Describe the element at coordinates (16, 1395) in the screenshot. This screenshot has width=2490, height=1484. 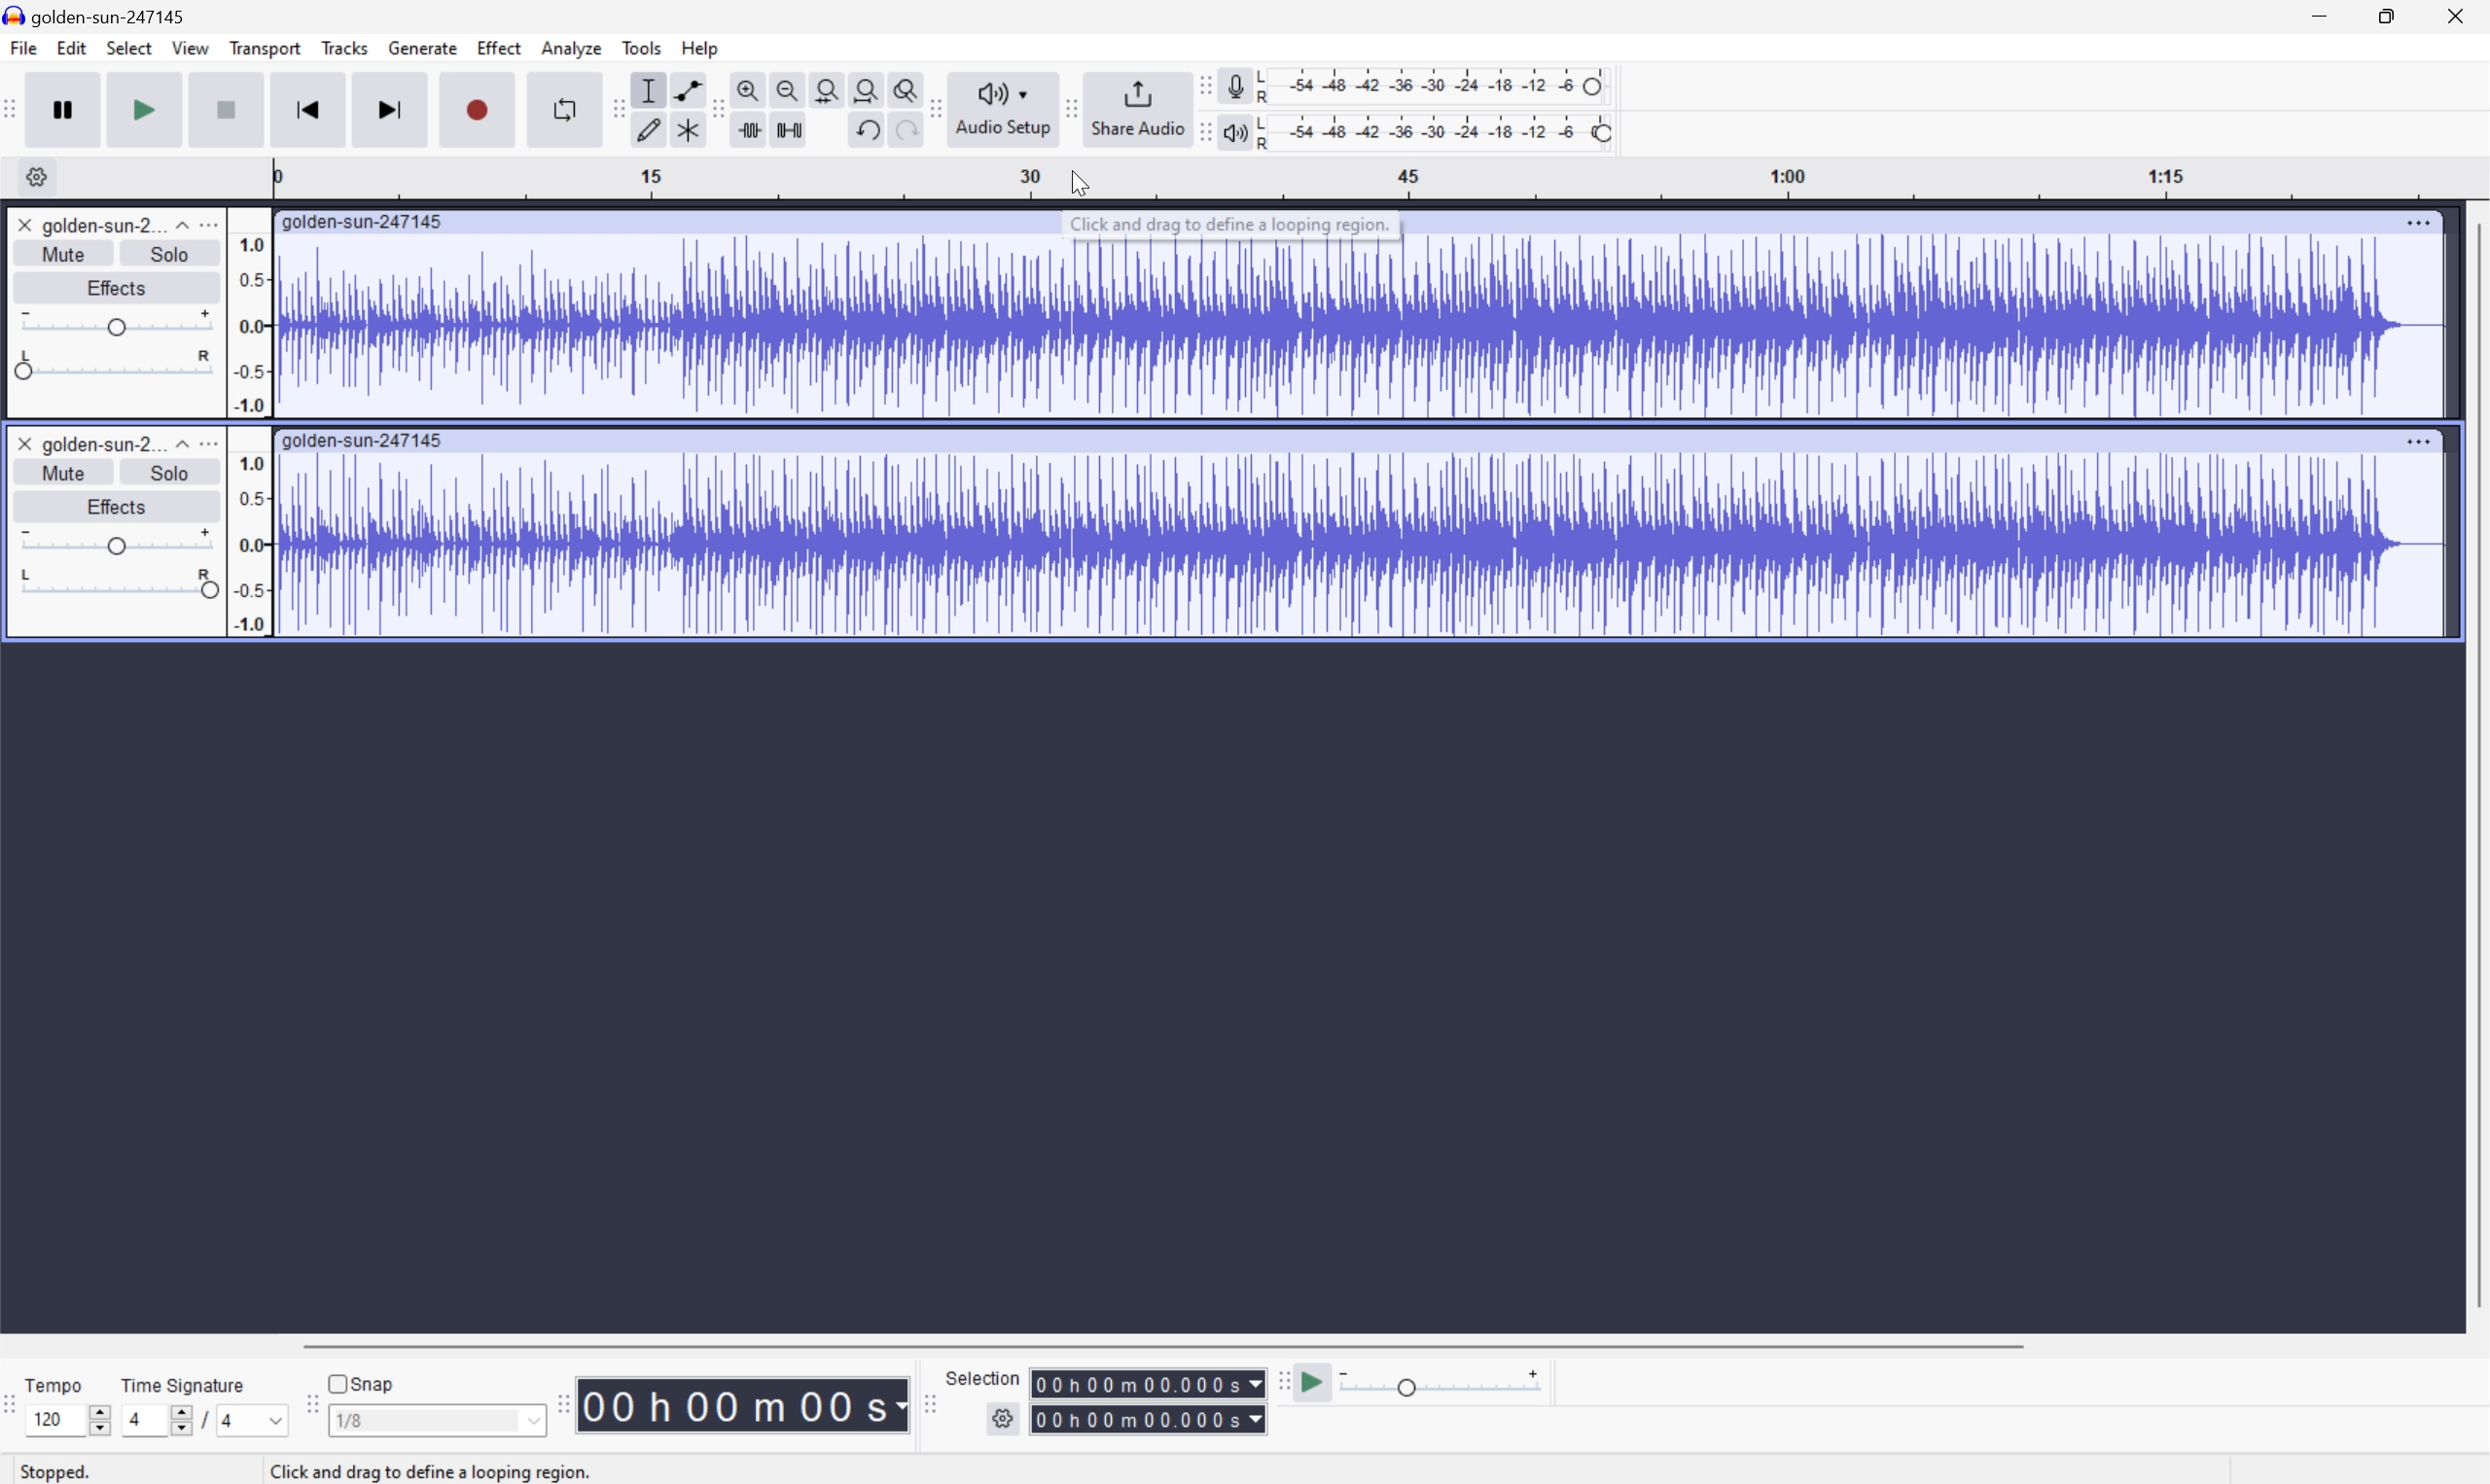
I see `Audacity Time signature toolbar` at that location.